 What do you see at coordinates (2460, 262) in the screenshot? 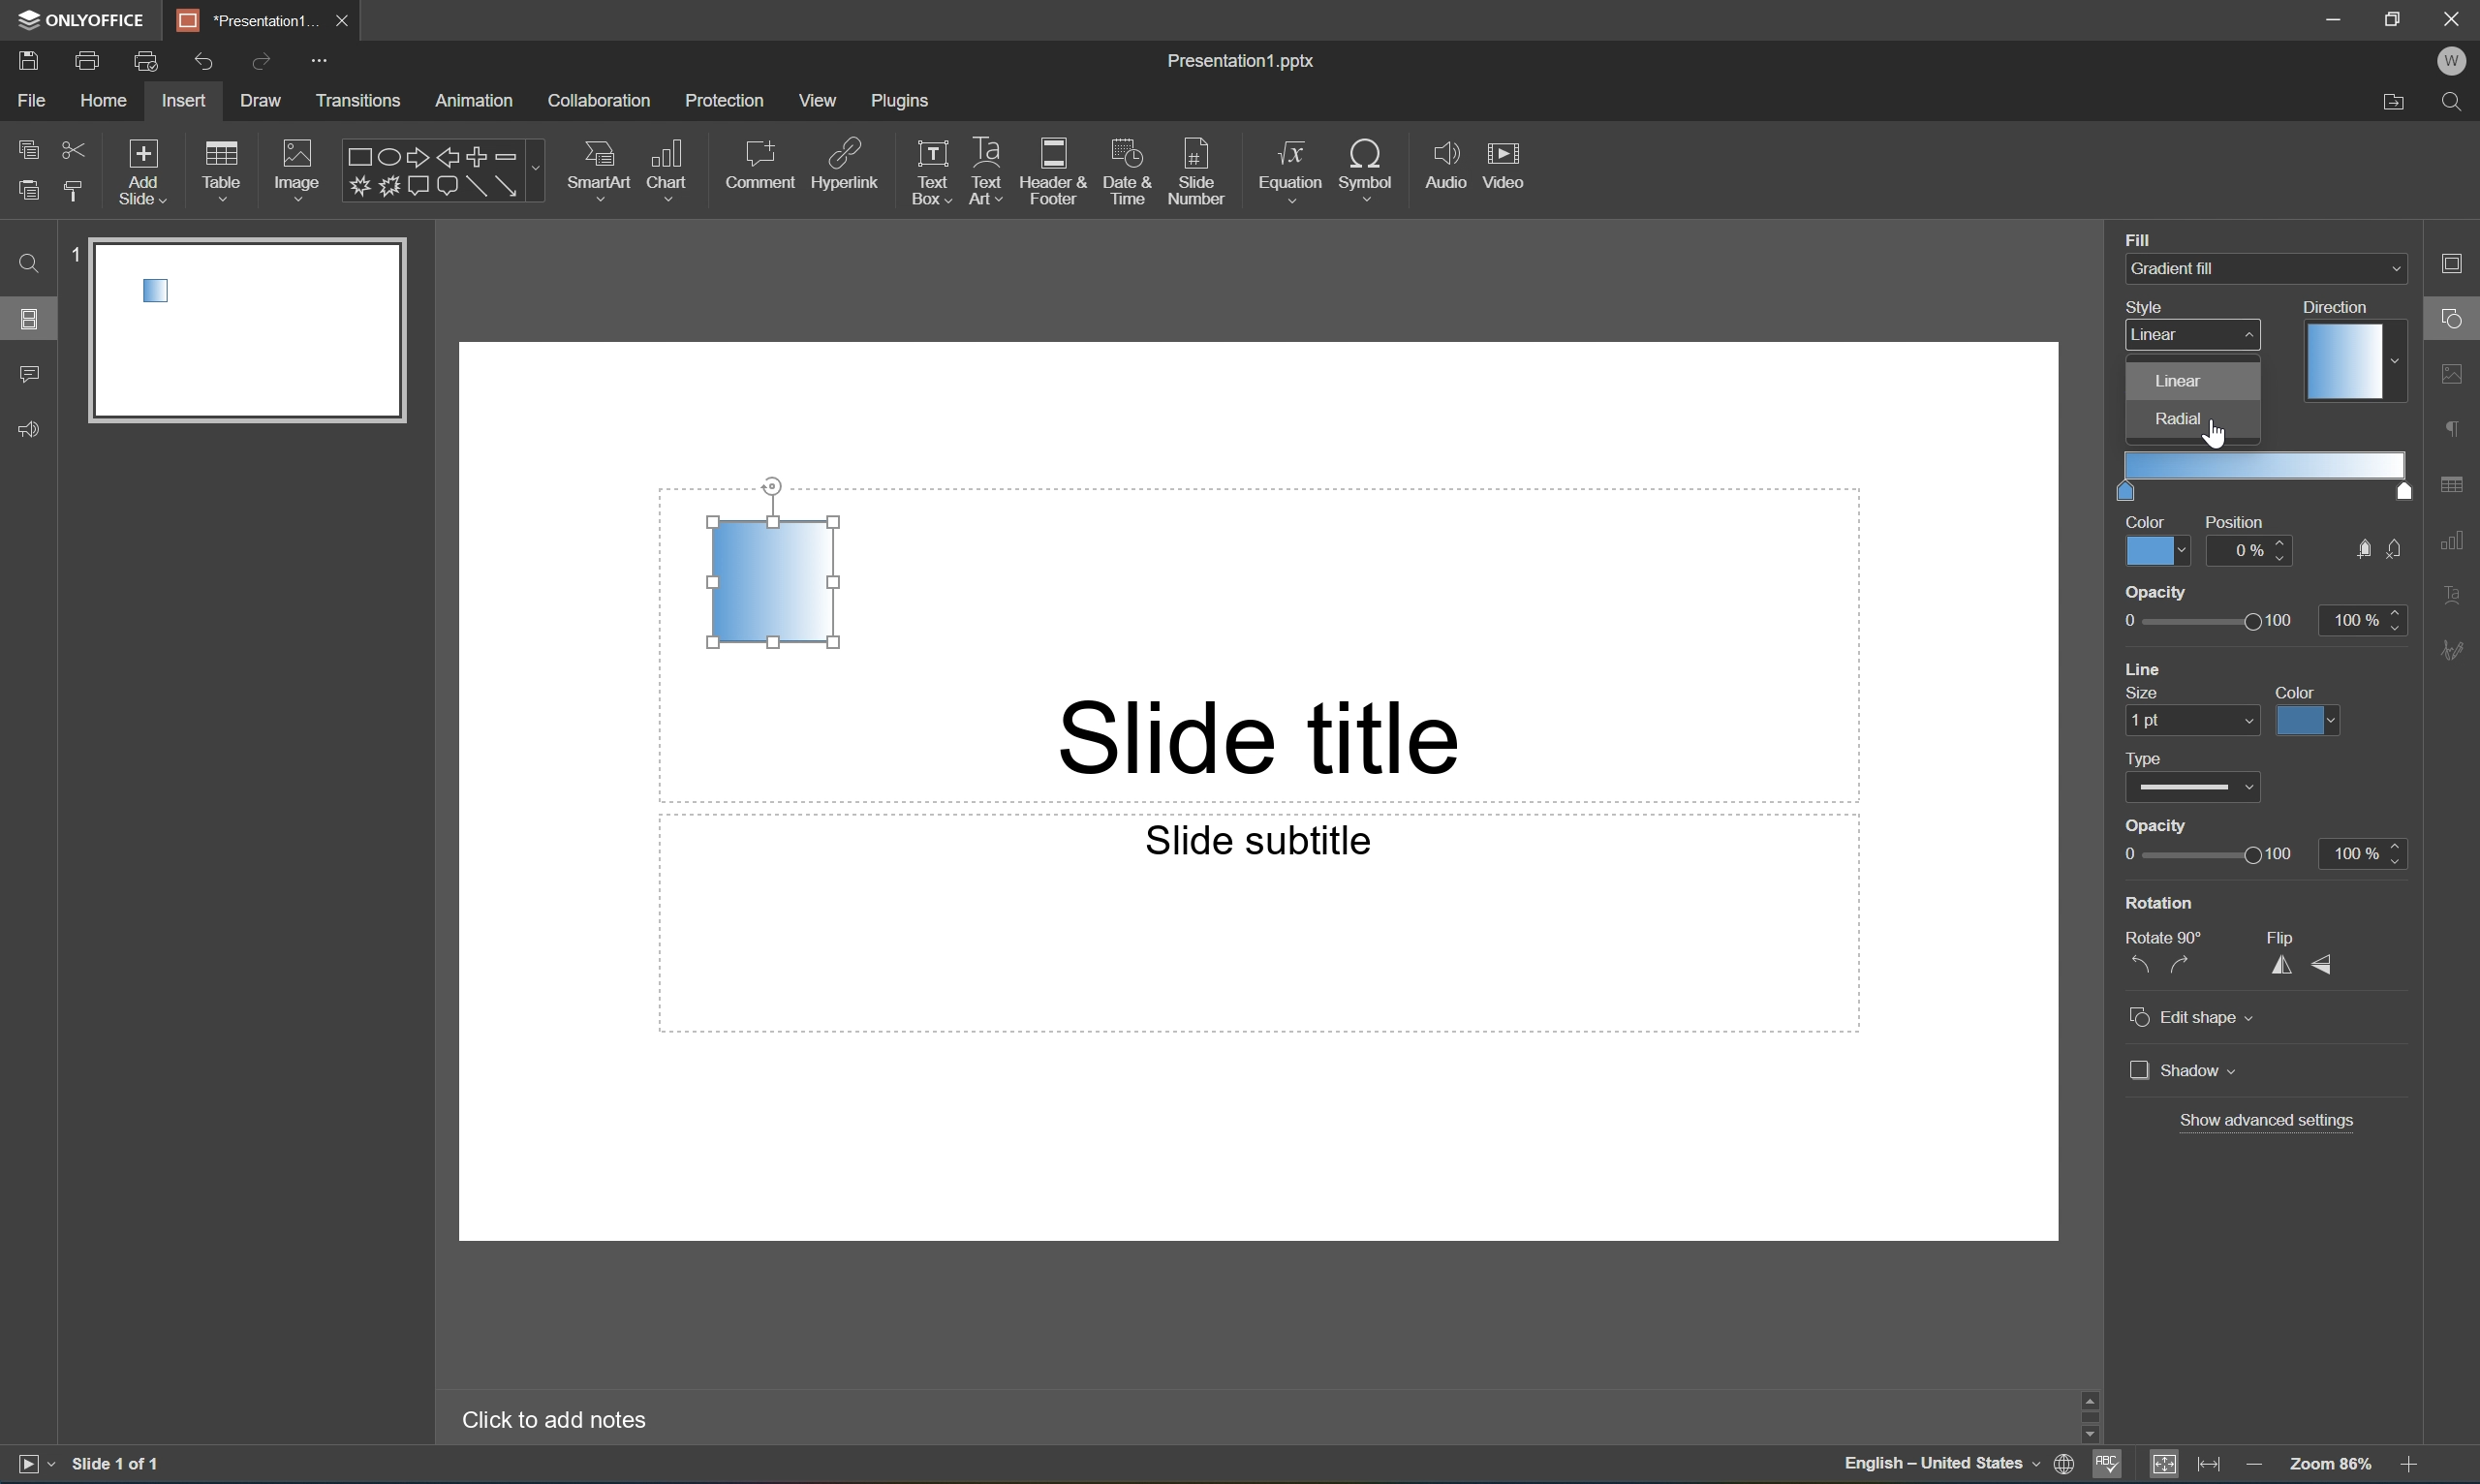
I see `Slide settings` at bounding box center [2460, 262].